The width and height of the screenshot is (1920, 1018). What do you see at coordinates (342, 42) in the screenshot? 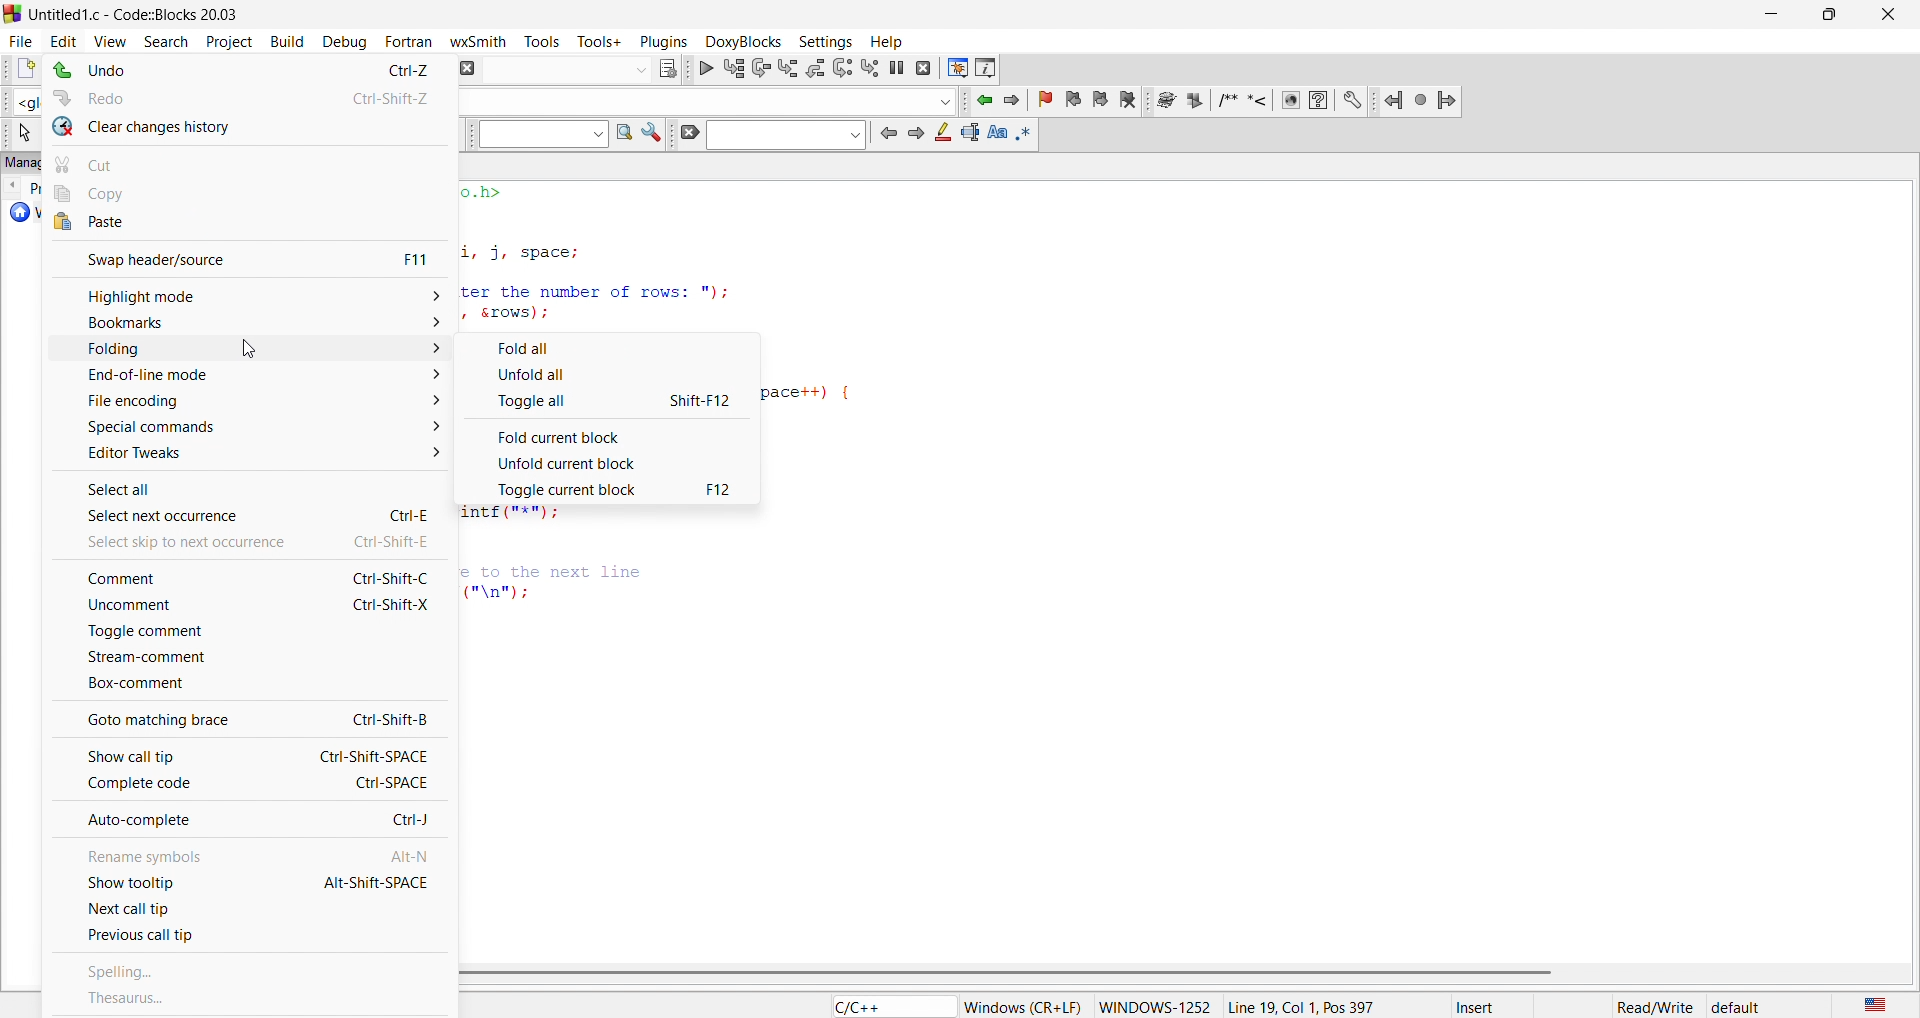
I see `debug` at bounding box center [342, 42].